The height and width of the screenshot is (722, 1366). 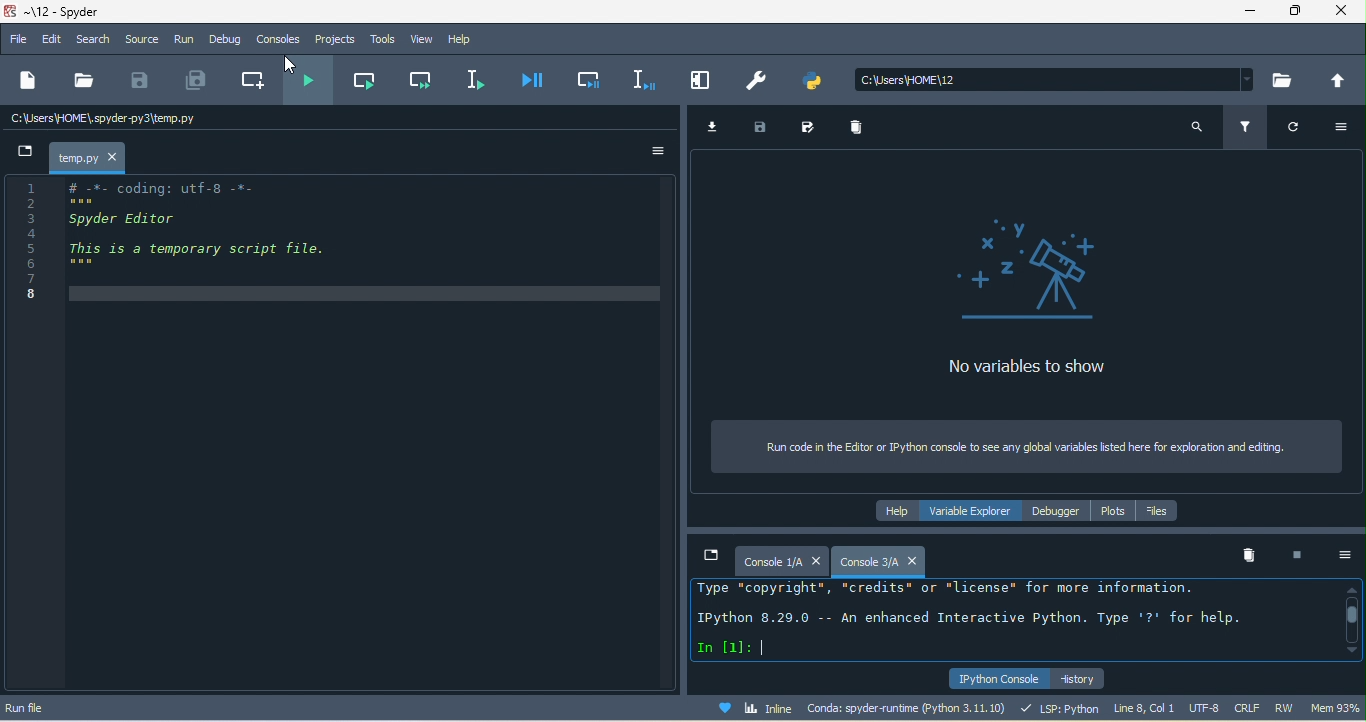 I want to click on maximize, so click(x=1302, y=13).